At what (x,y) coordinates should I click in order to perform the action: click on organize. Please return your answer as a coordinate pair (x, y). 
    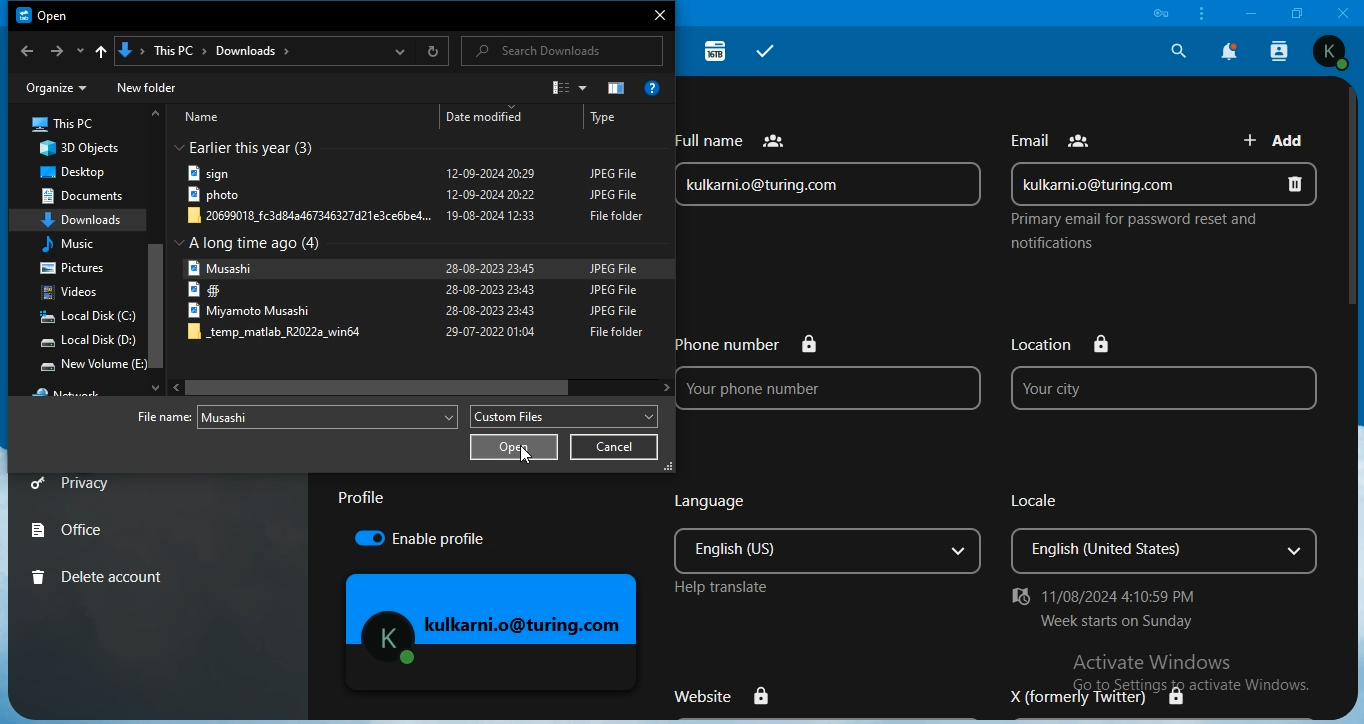
    Looking at the image, I should click on (55, 87).